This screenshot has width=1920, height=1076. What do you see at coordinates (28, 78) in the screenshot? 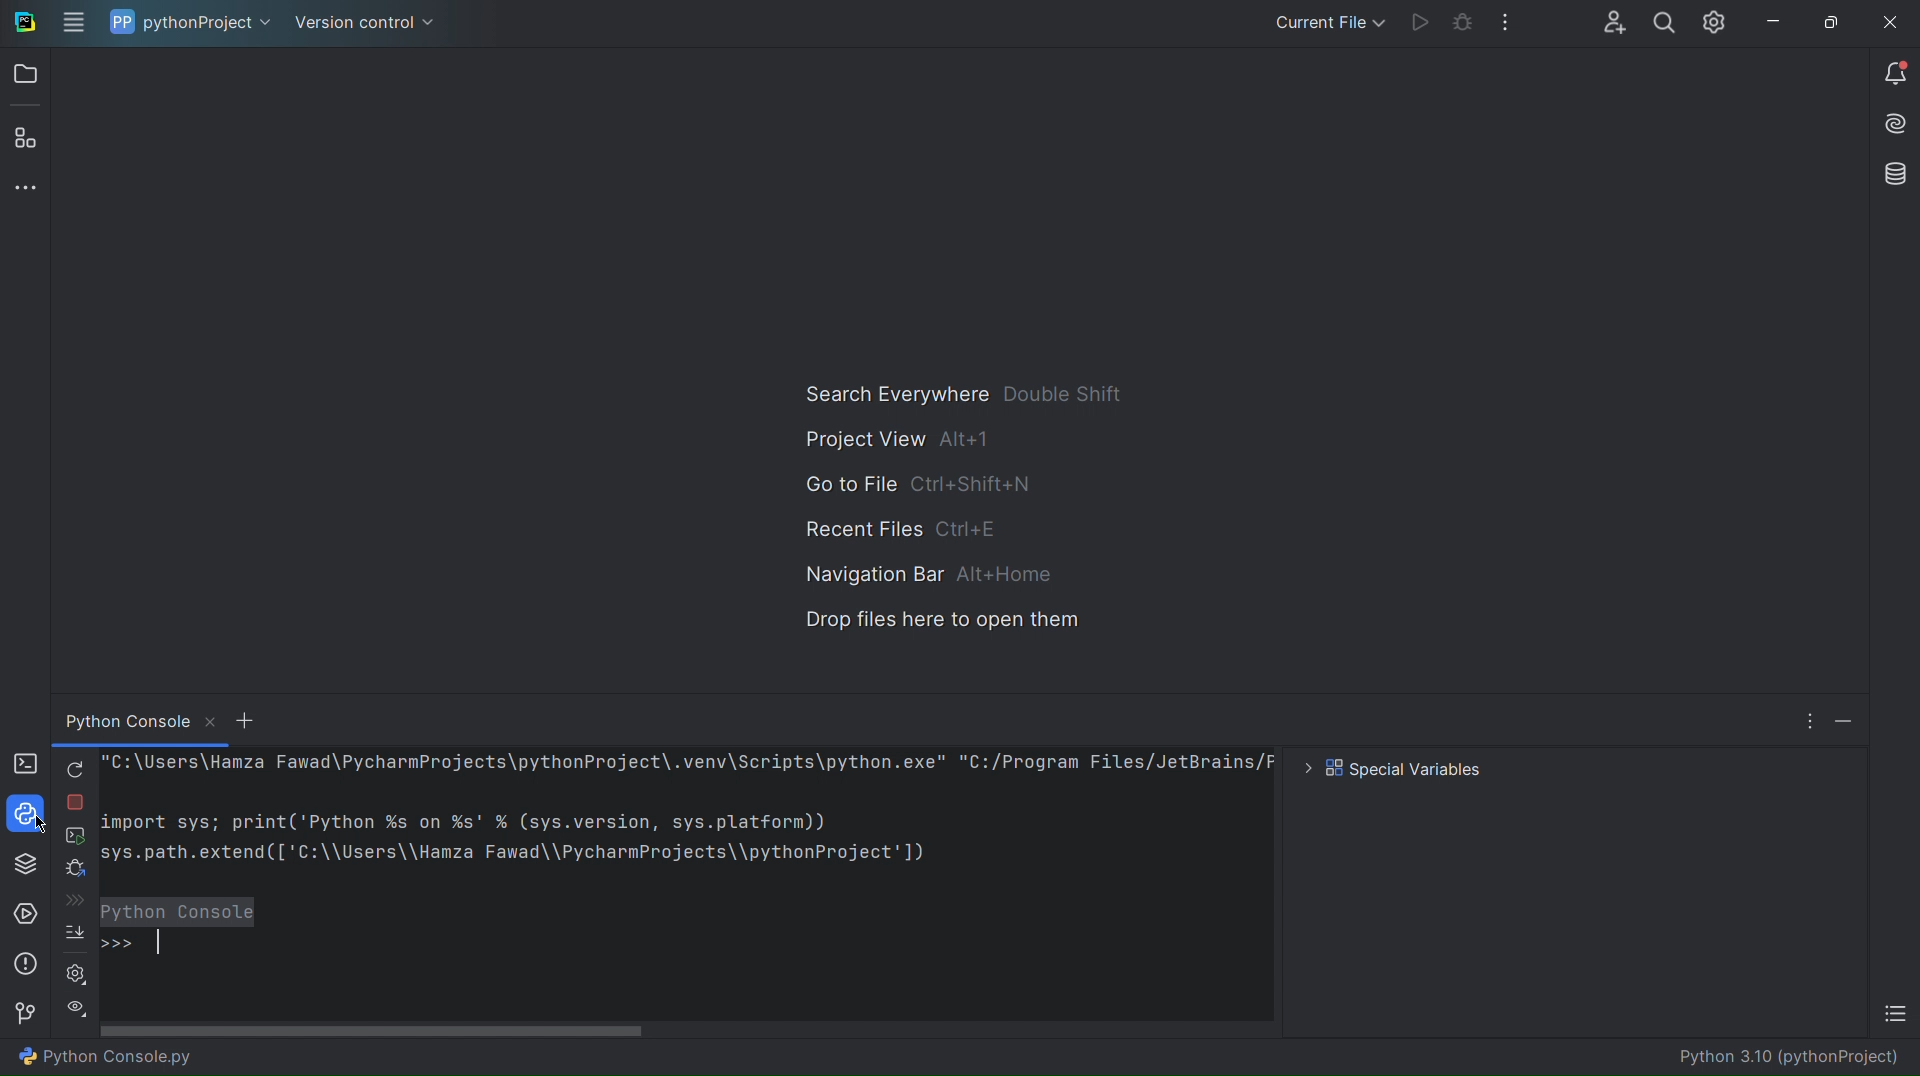
I see `Open` at bounding box center [28, 78].